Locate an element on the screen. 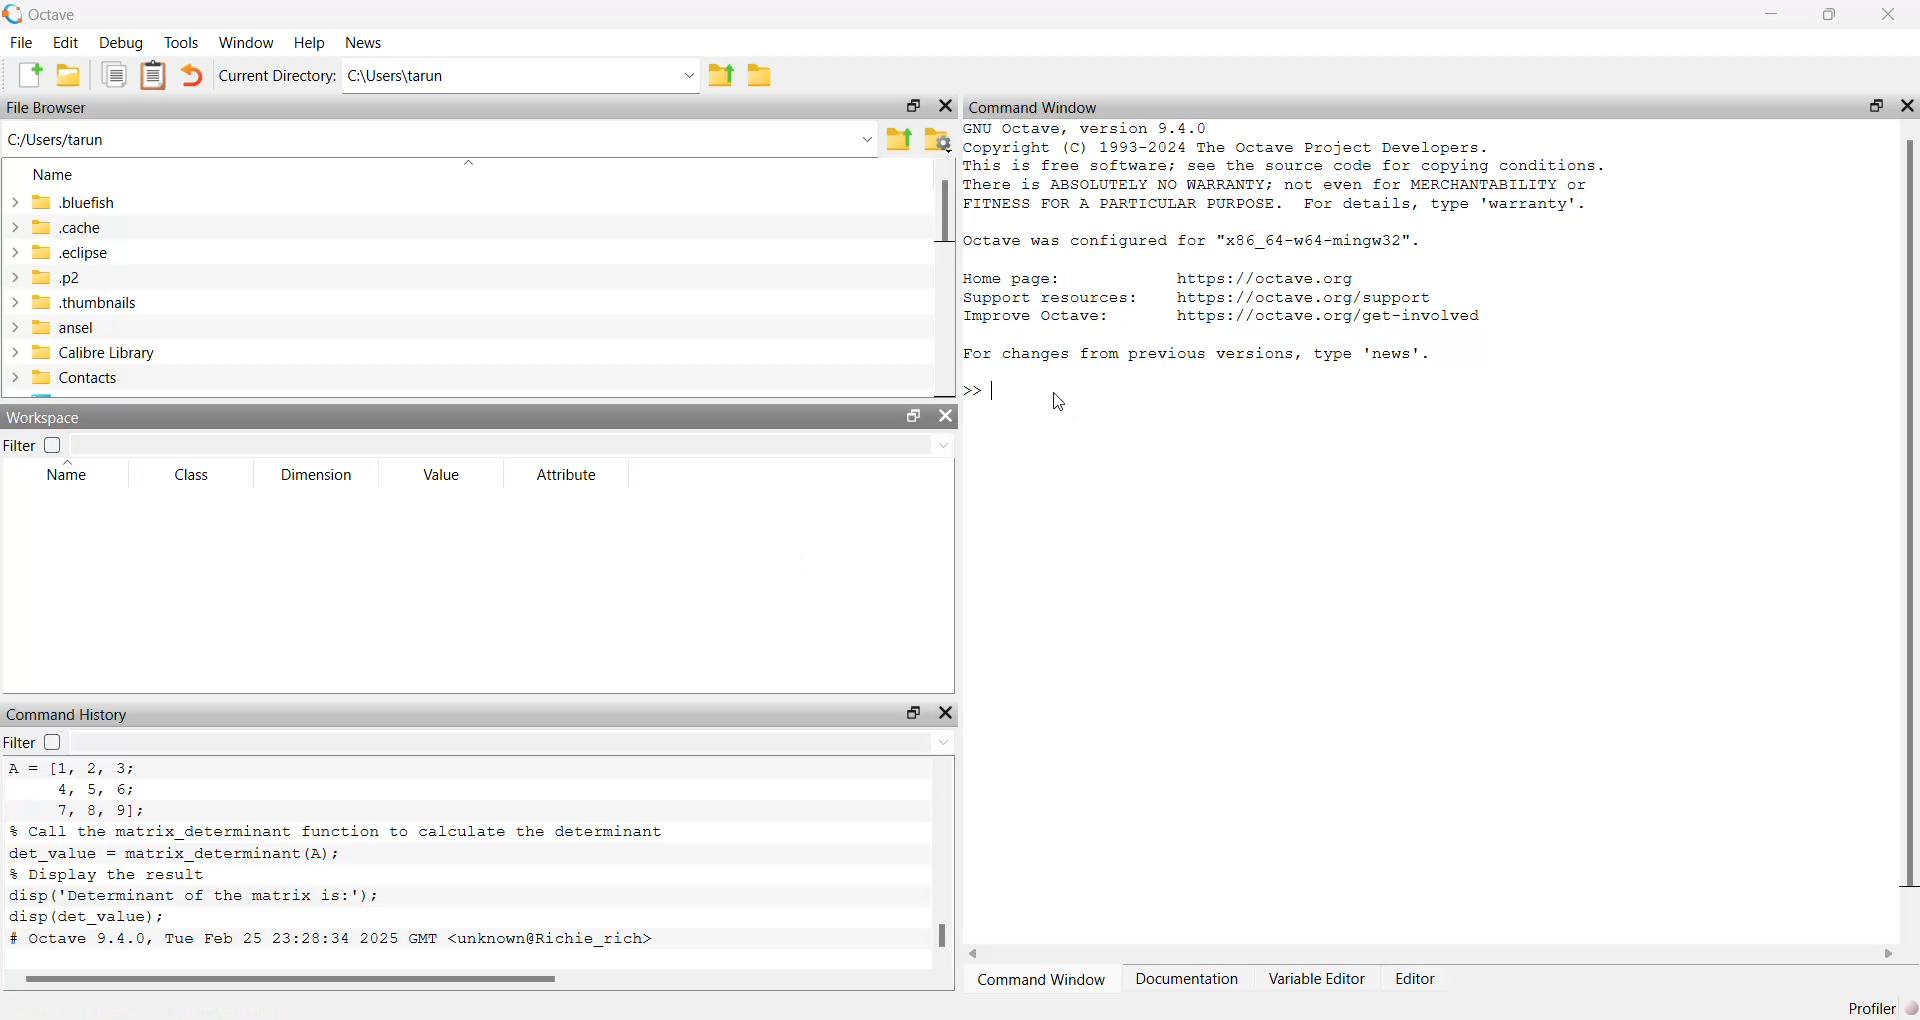 This screenshot has width=1920, height=1020. off is located at coordinates (56, 445).